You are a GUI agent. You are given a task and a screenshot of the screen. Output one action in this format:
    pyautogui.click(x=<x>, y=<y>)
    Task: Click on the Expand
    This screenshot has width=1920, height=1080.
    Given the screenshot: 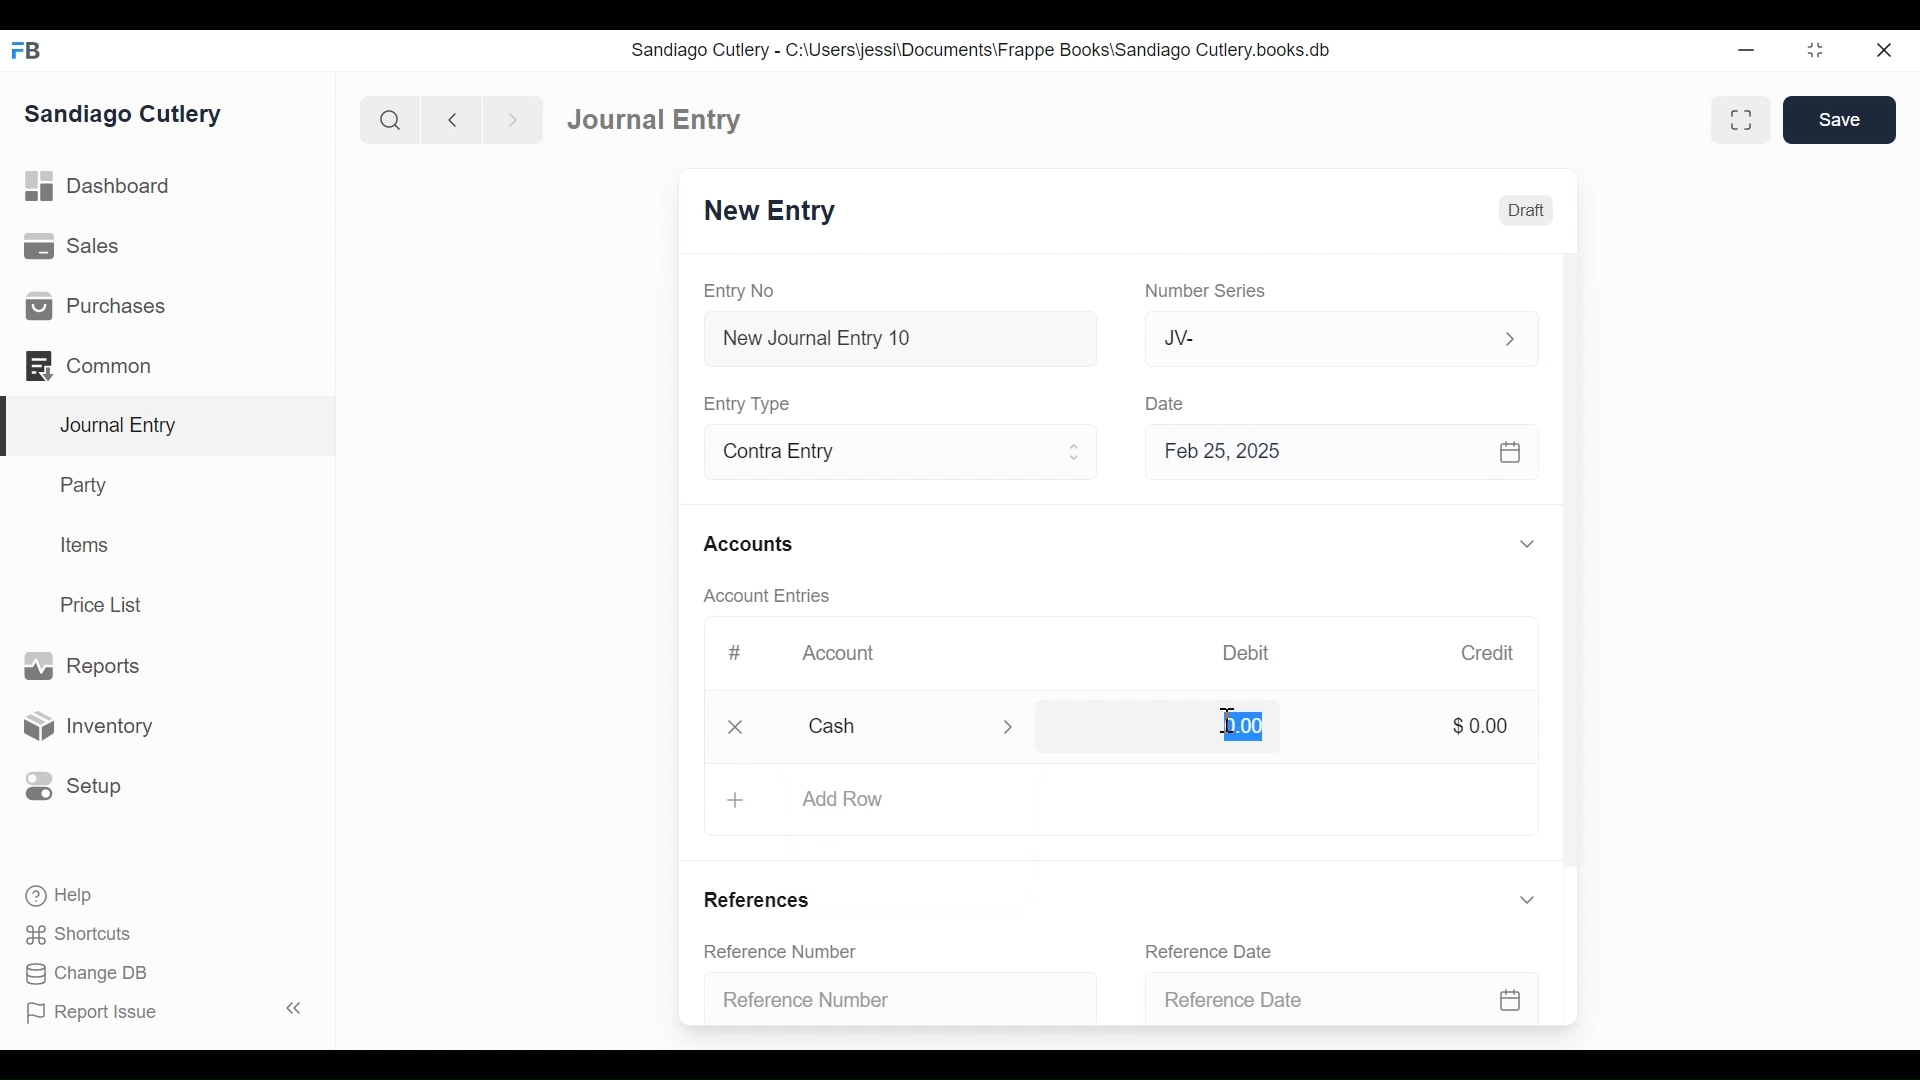 What is the action you would take?
    pyautogui.click(x=1076, y=455)
    